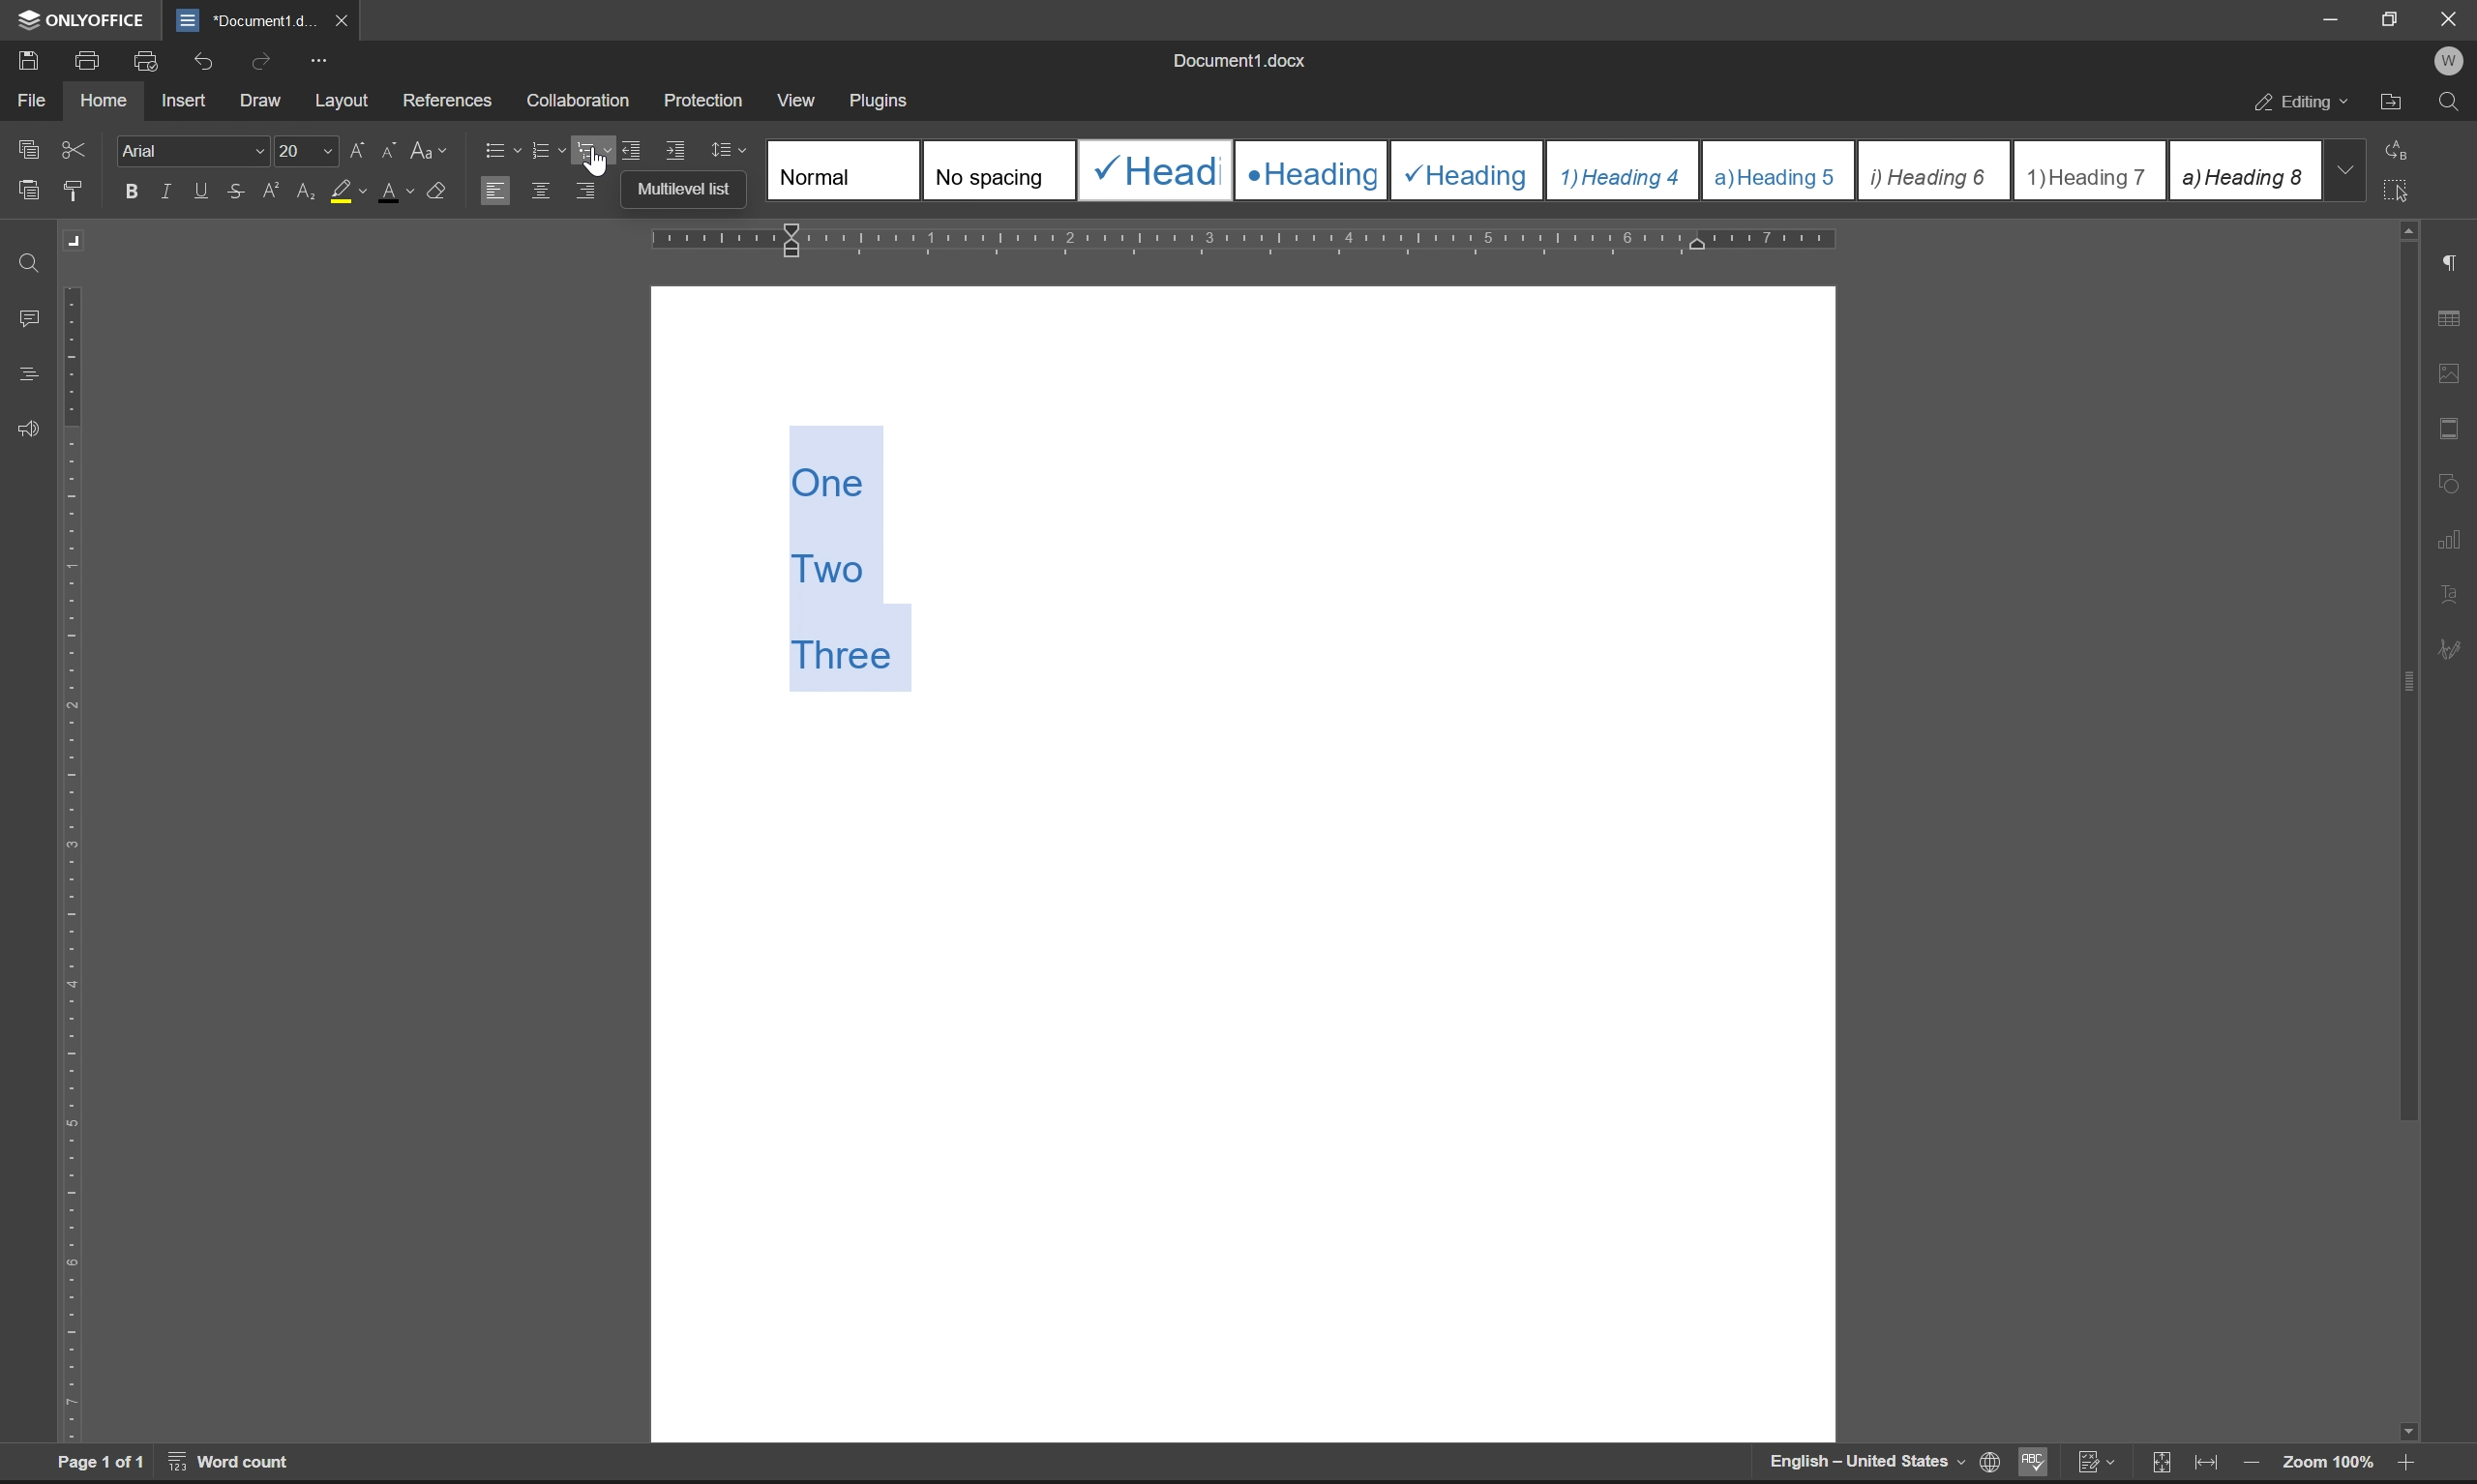  I want to click on subscript, so click(308, 188).